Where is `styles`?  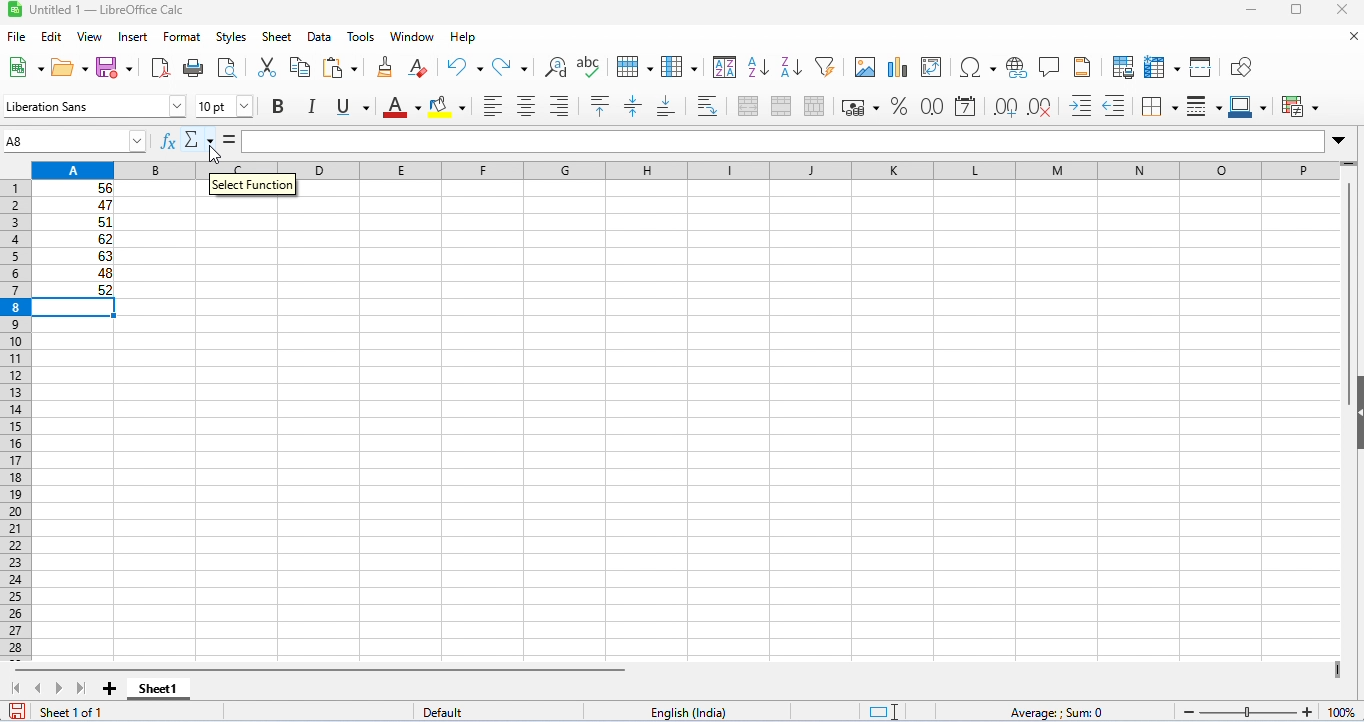 styles is located at coordinates (231, 37).